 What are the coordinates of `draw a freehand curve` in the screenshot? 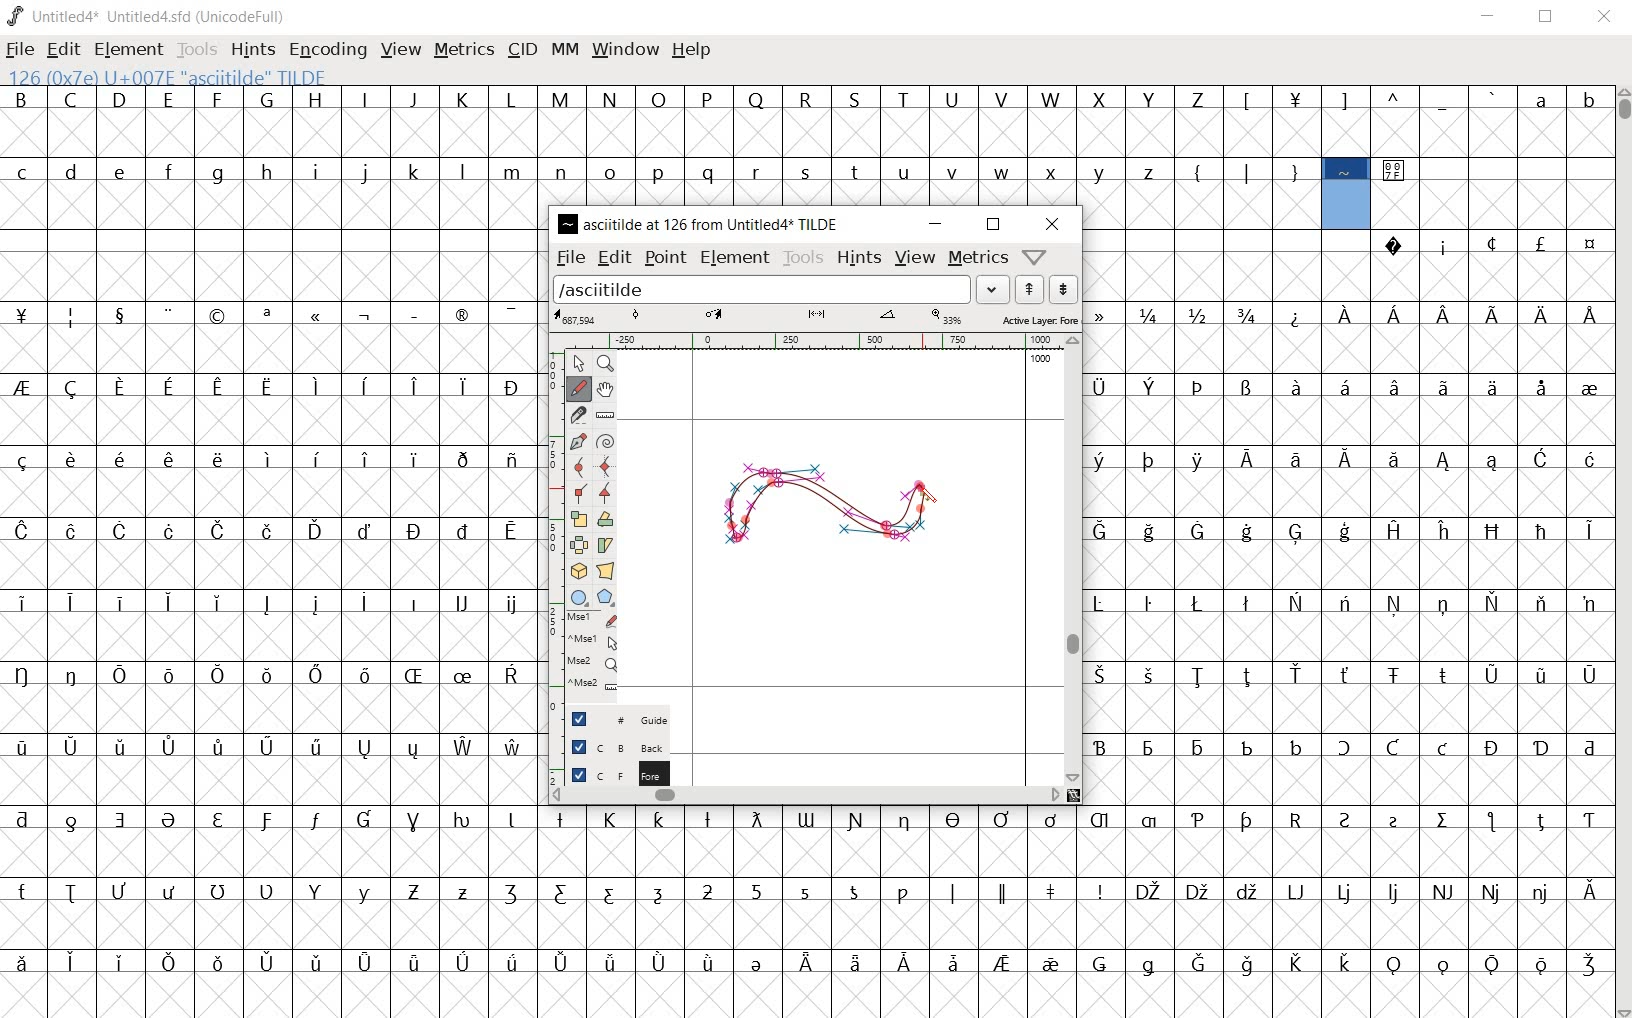 It's located at (580, 386).